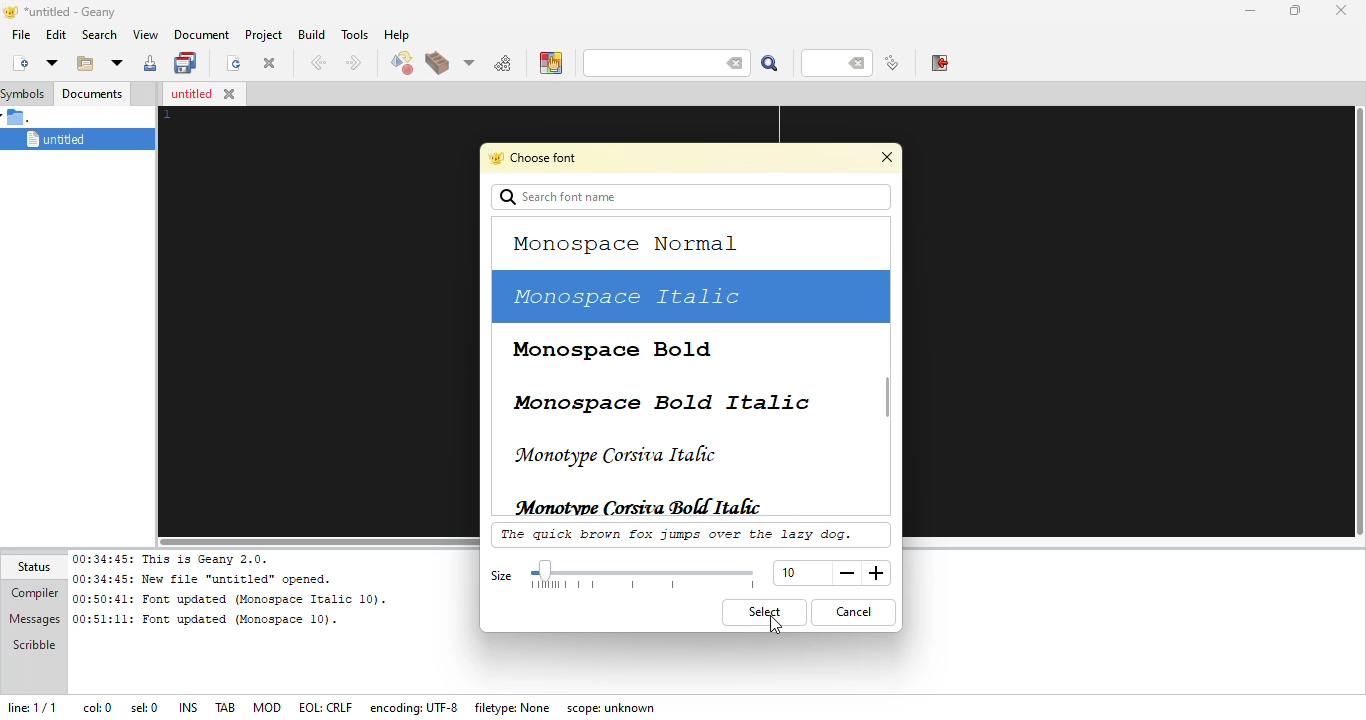 This screenshot has width=1366, height=720. What do you see at coordinates (226, 707) in the screenshot?
I see `tab` at bounding box center [226, 707].